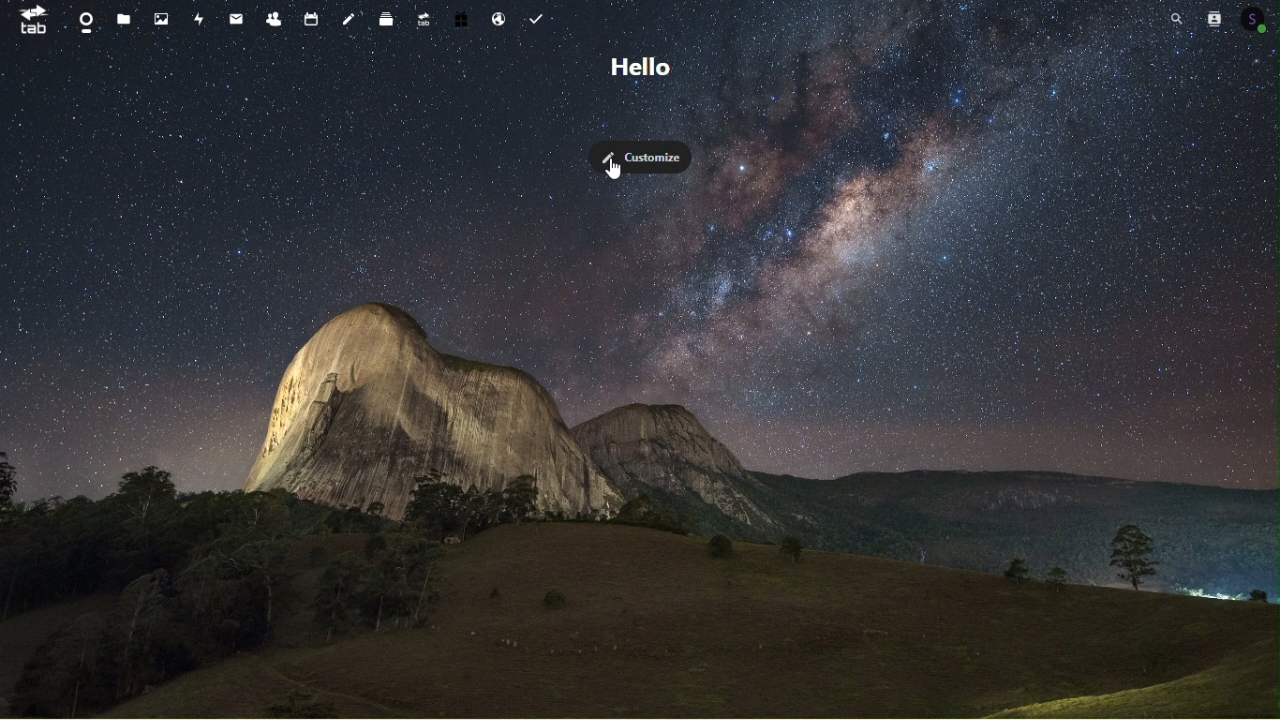 The image size is (1280, 720). Describe the element at coordinates (200, 18) in the screenshot. I see `Activity` at that location.